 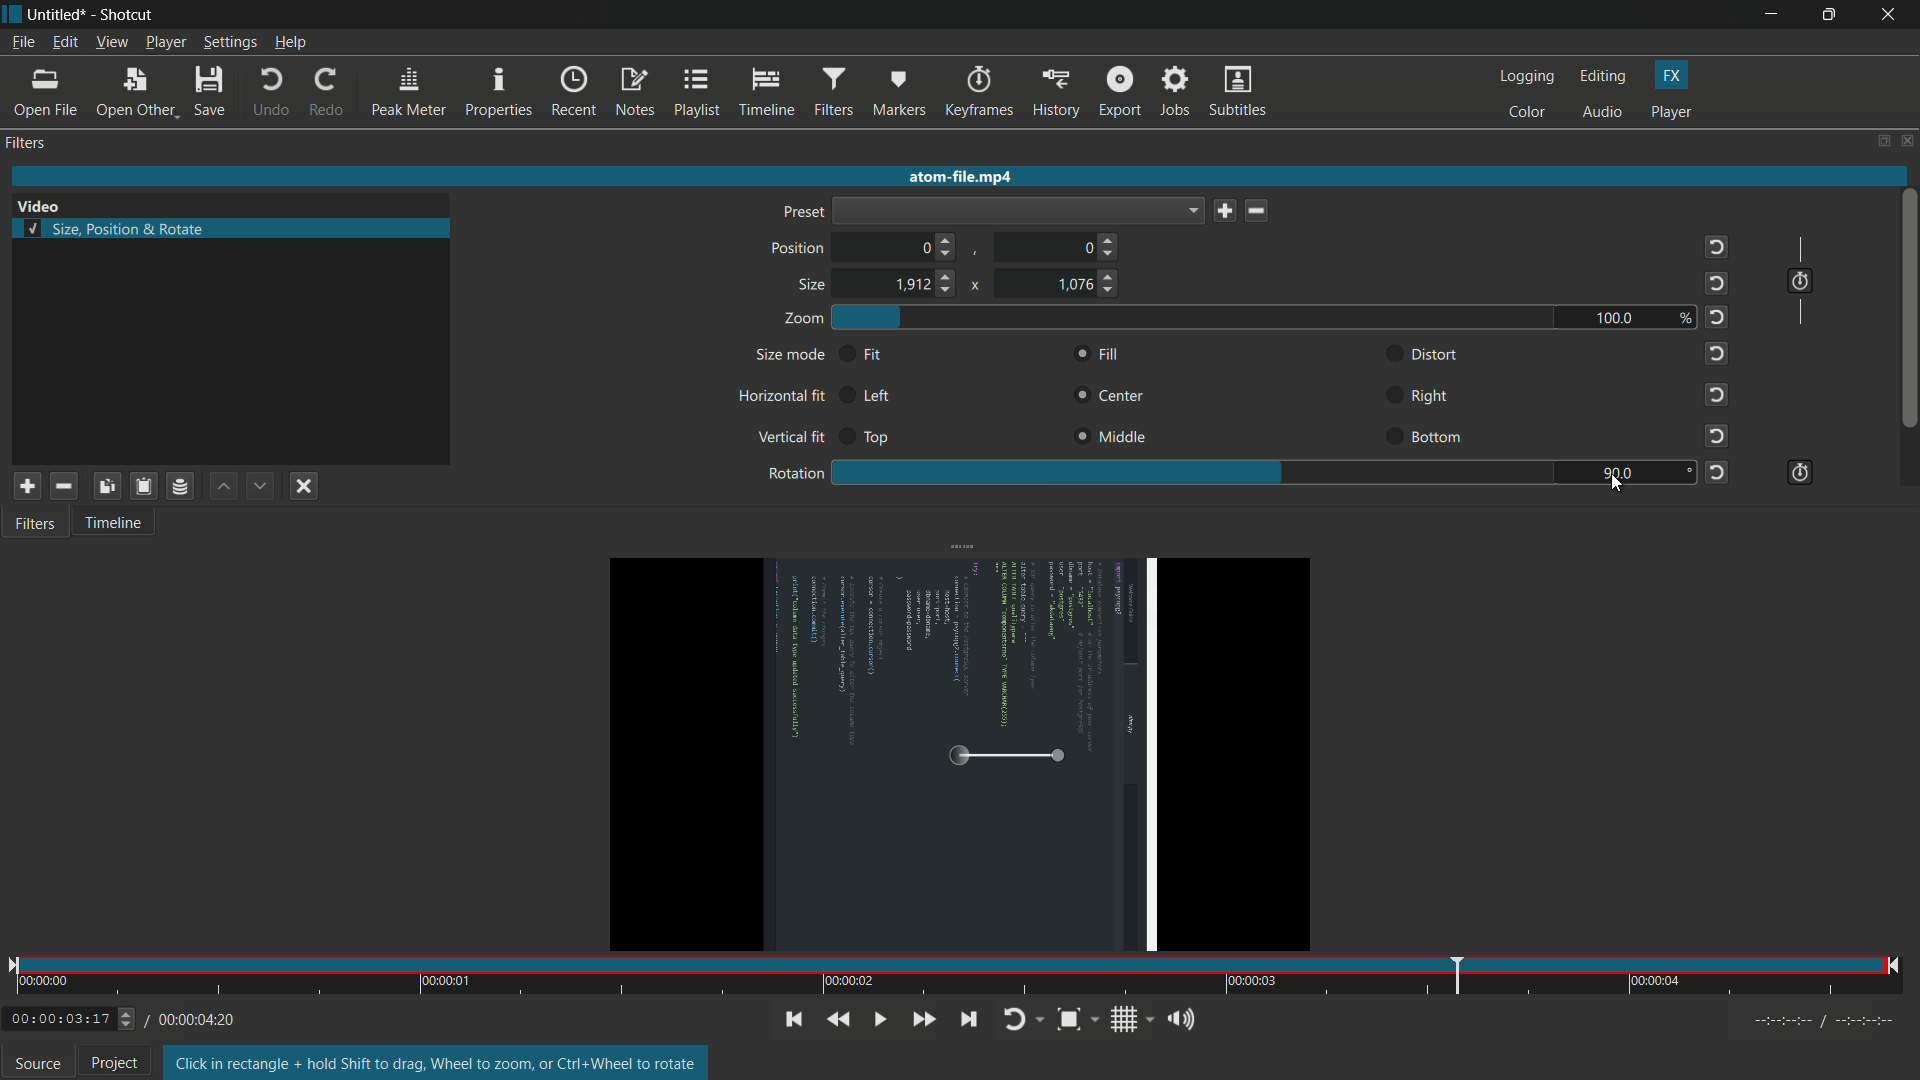 What do you see at coordinates (62, 45) in the screenshot?
I see `edit menu` at bounding box center [62, 45].